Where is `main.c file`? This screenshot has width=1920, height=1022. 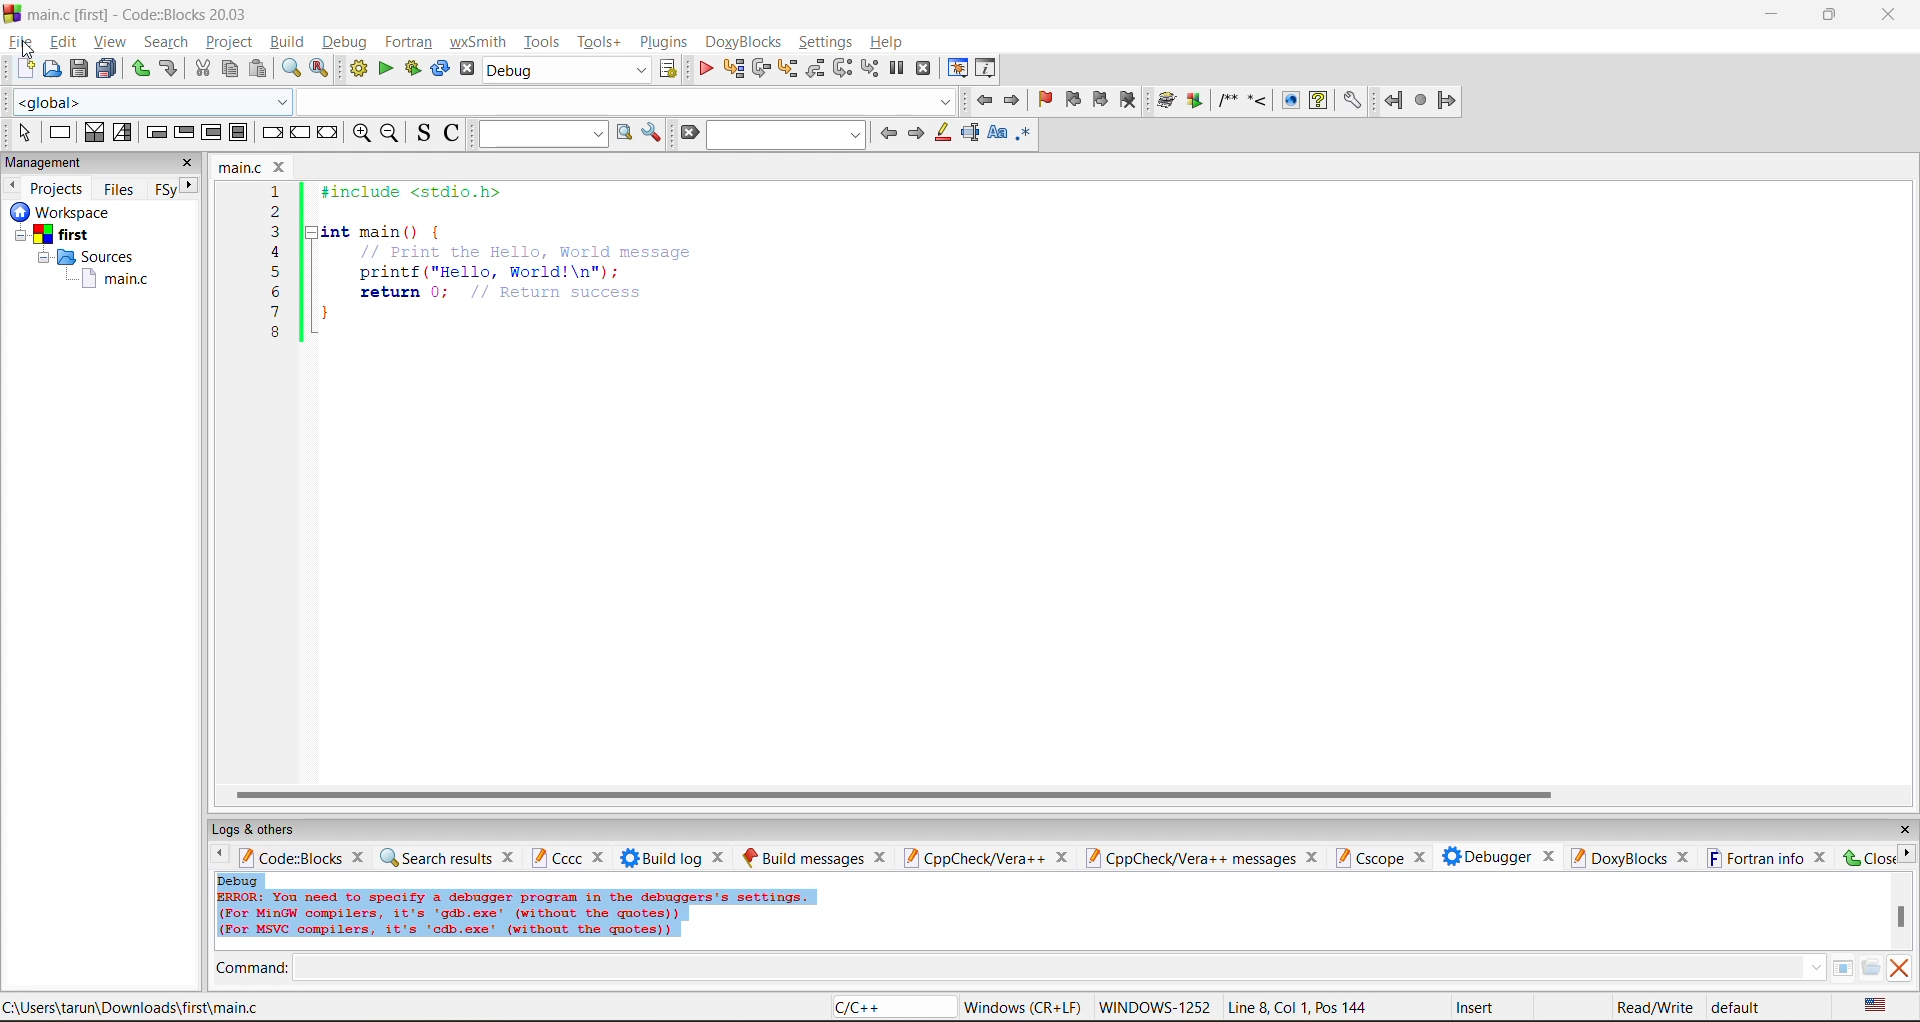
main.c file is located at coordinates (116, 280).